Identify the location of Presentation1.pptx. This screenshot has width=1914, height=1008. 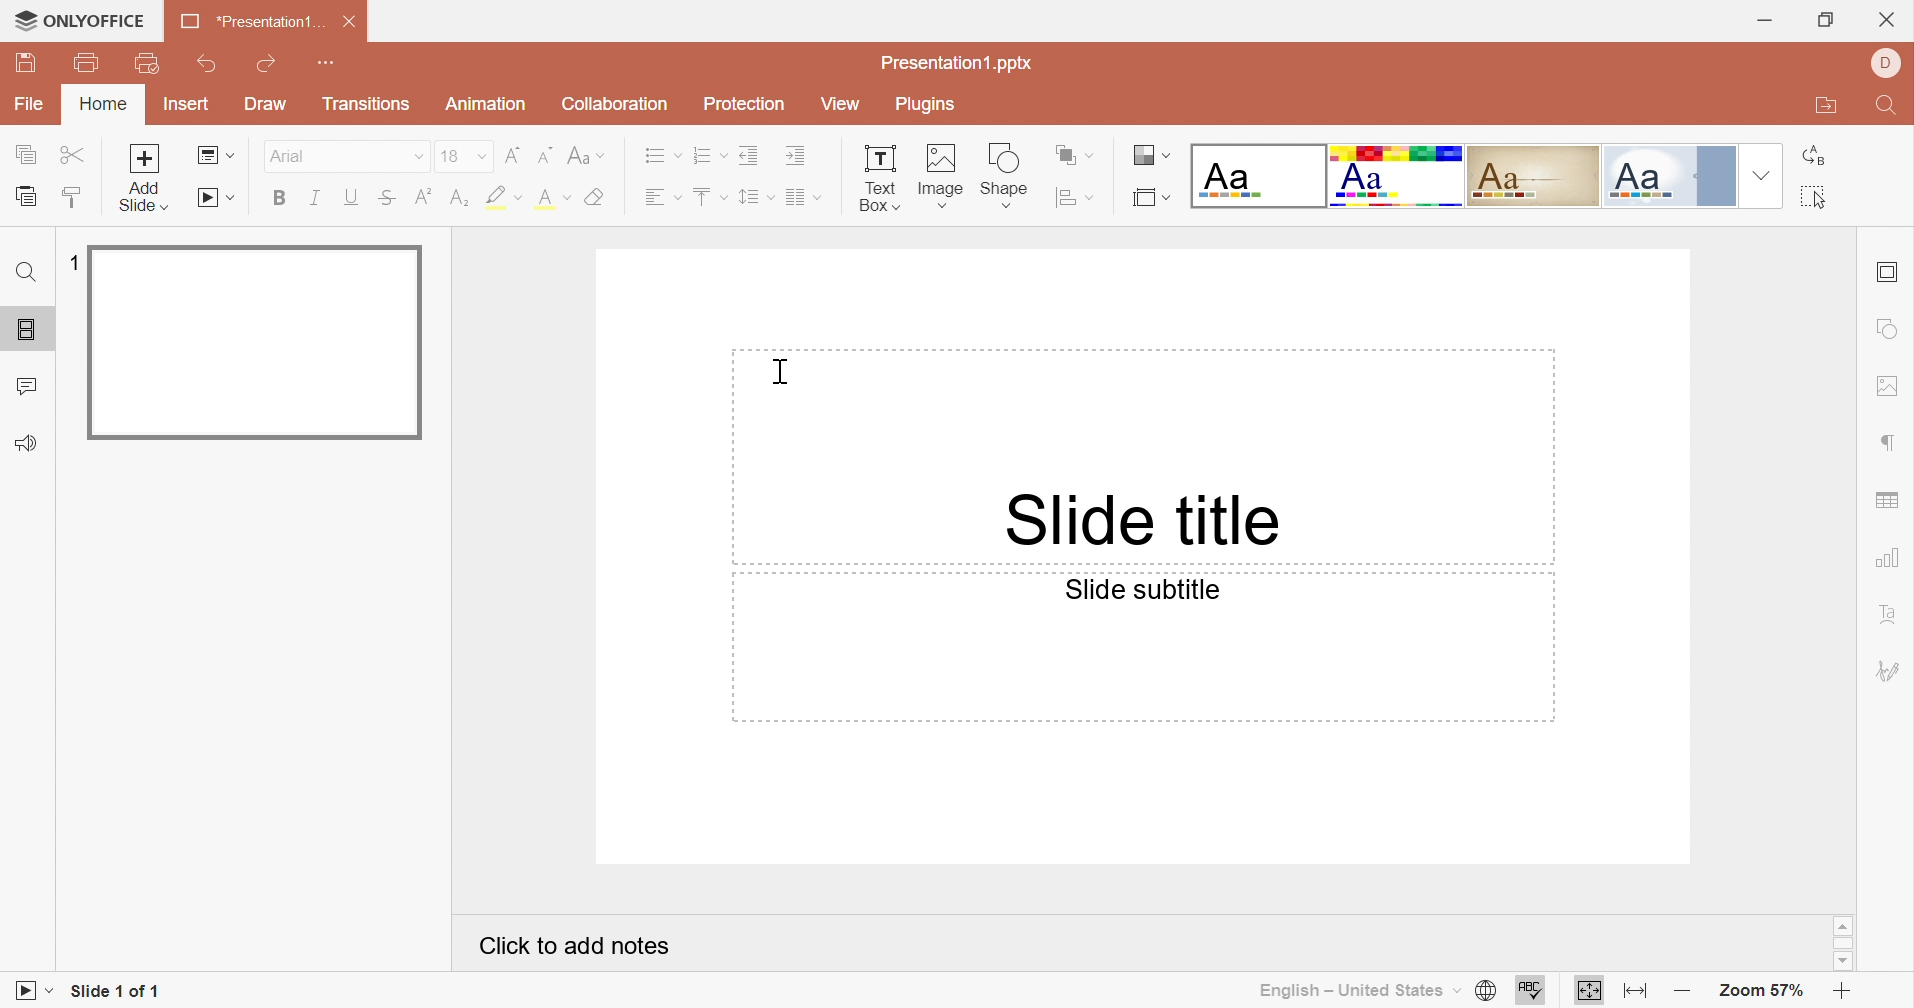
(965, 63).